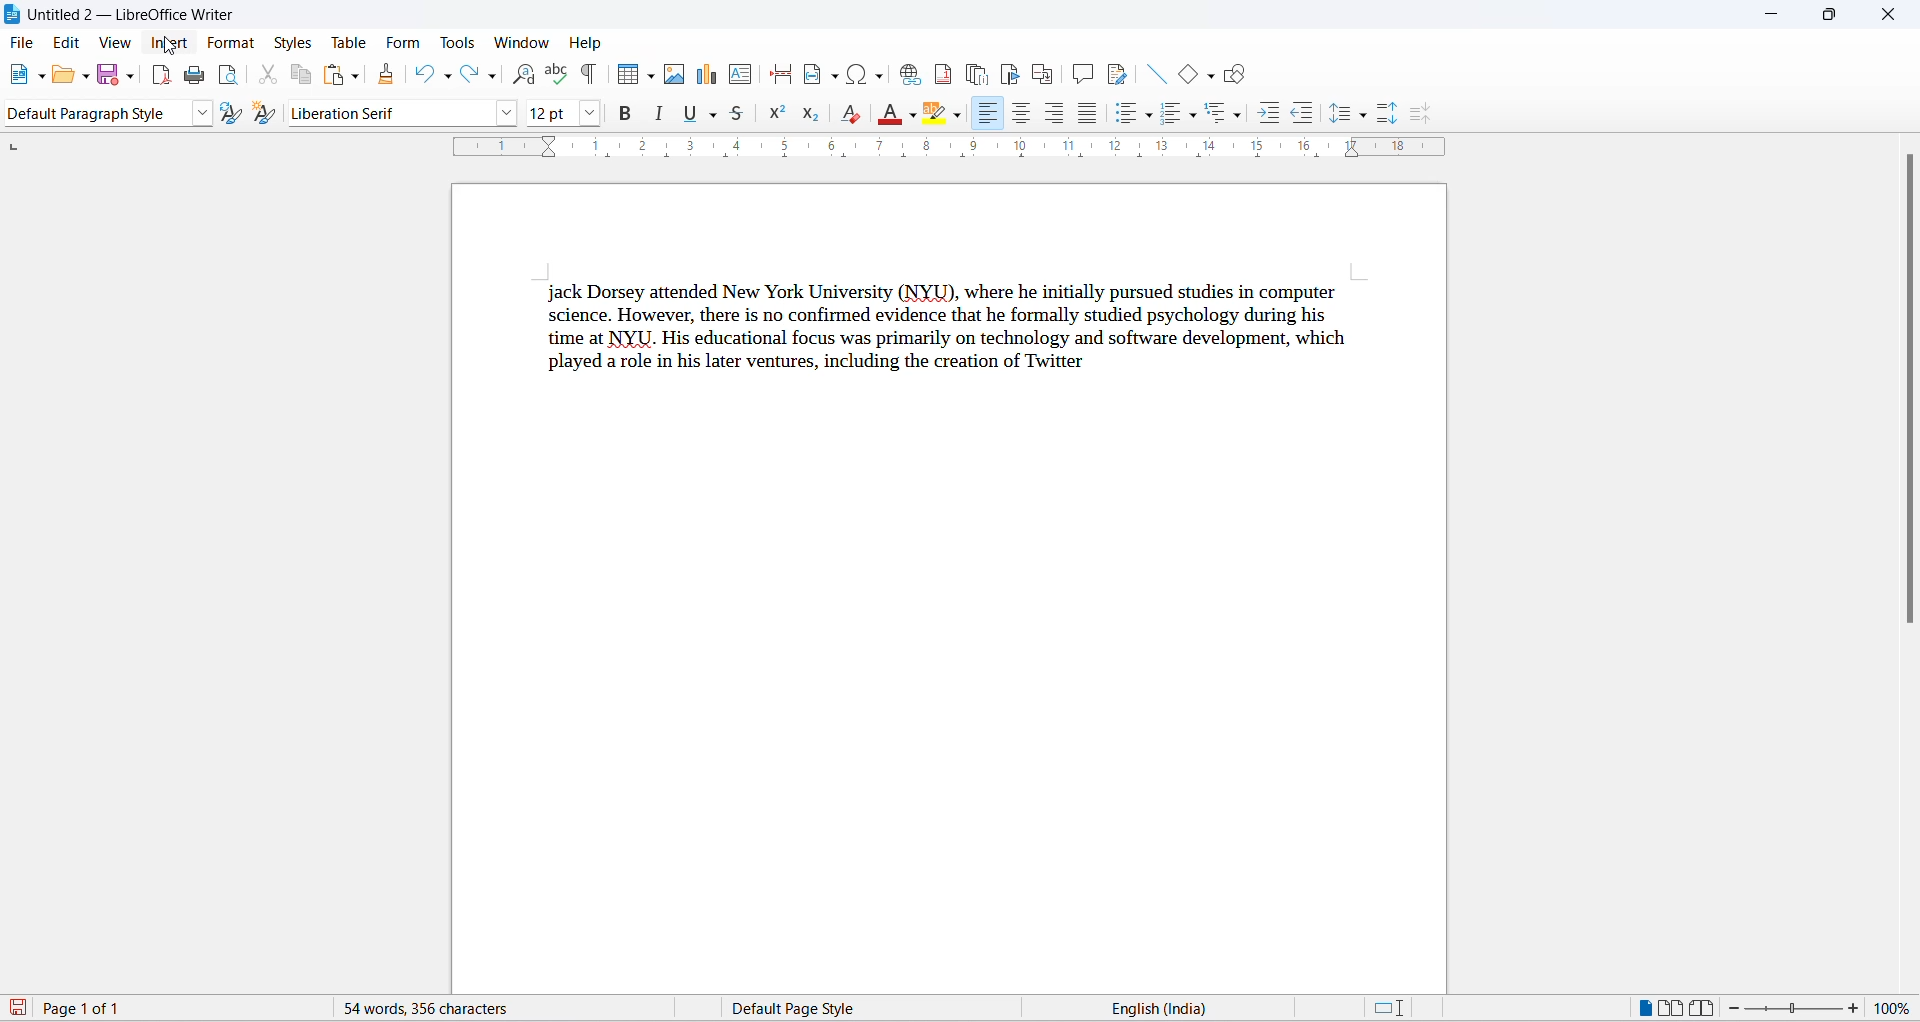 This screenshot has width=1920, height=1022. What do you see at coordinates (68, 43) in the screenshot?
I see `edit` at bounding box center [68, 43].